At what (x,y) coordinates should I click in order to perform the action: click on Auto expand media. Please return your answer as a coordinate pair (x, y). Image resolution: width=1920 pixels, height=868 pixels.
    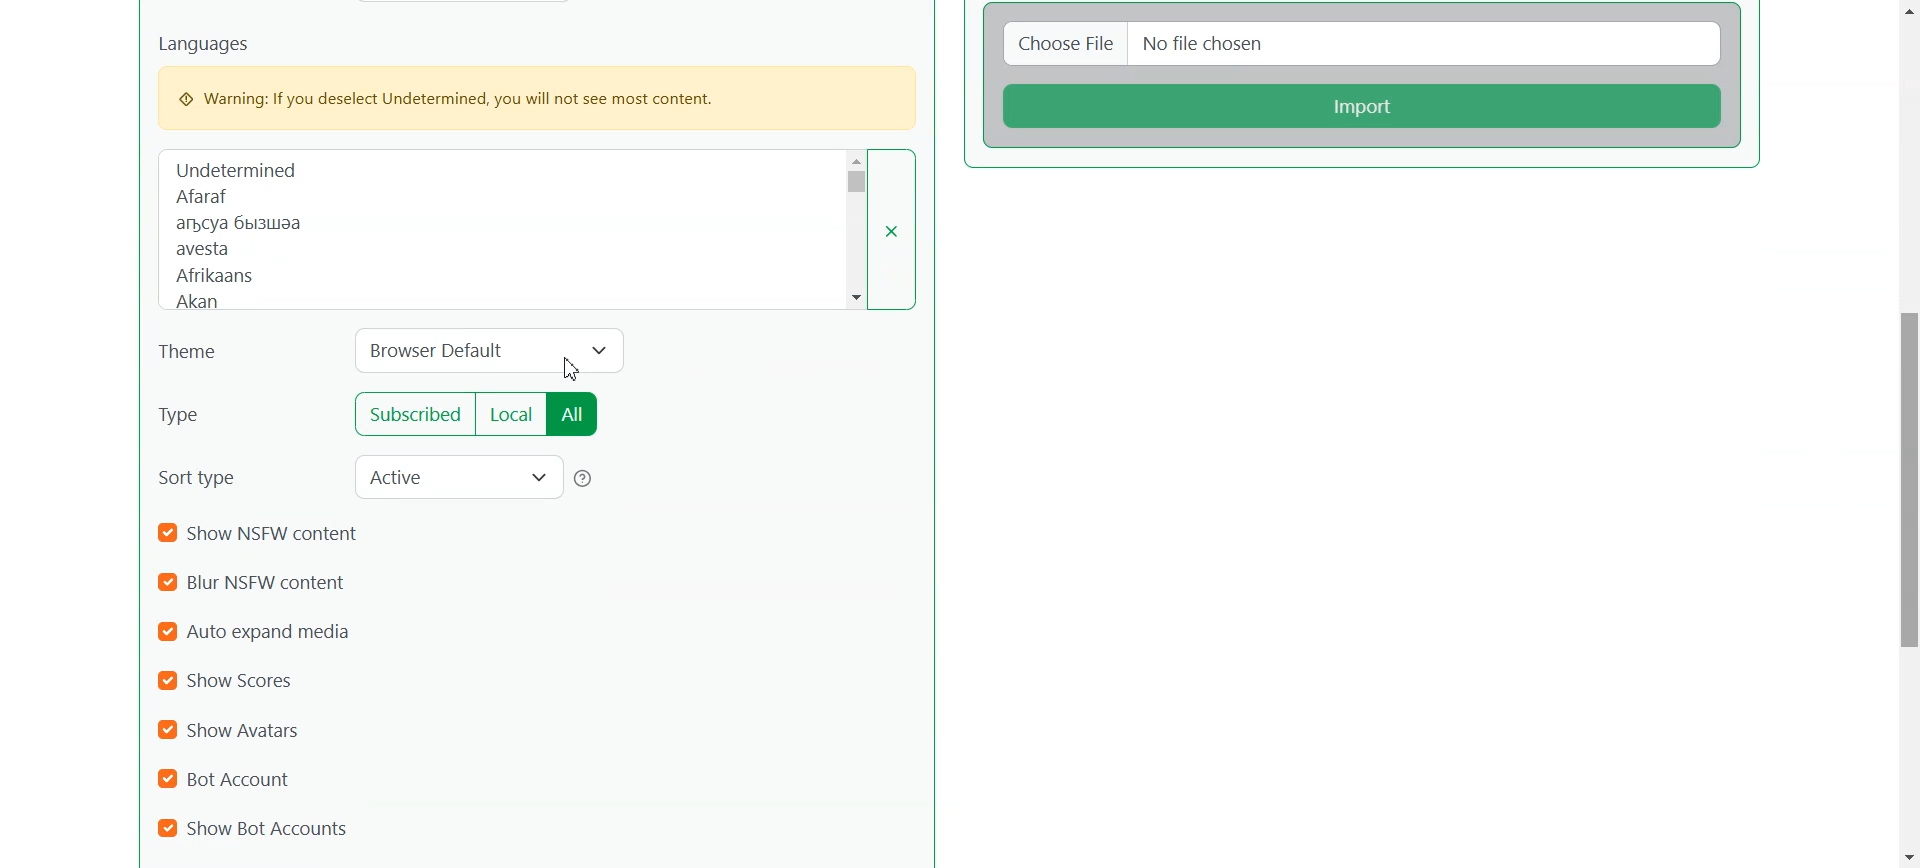
    Looking at the image, I should click on (264, 631).